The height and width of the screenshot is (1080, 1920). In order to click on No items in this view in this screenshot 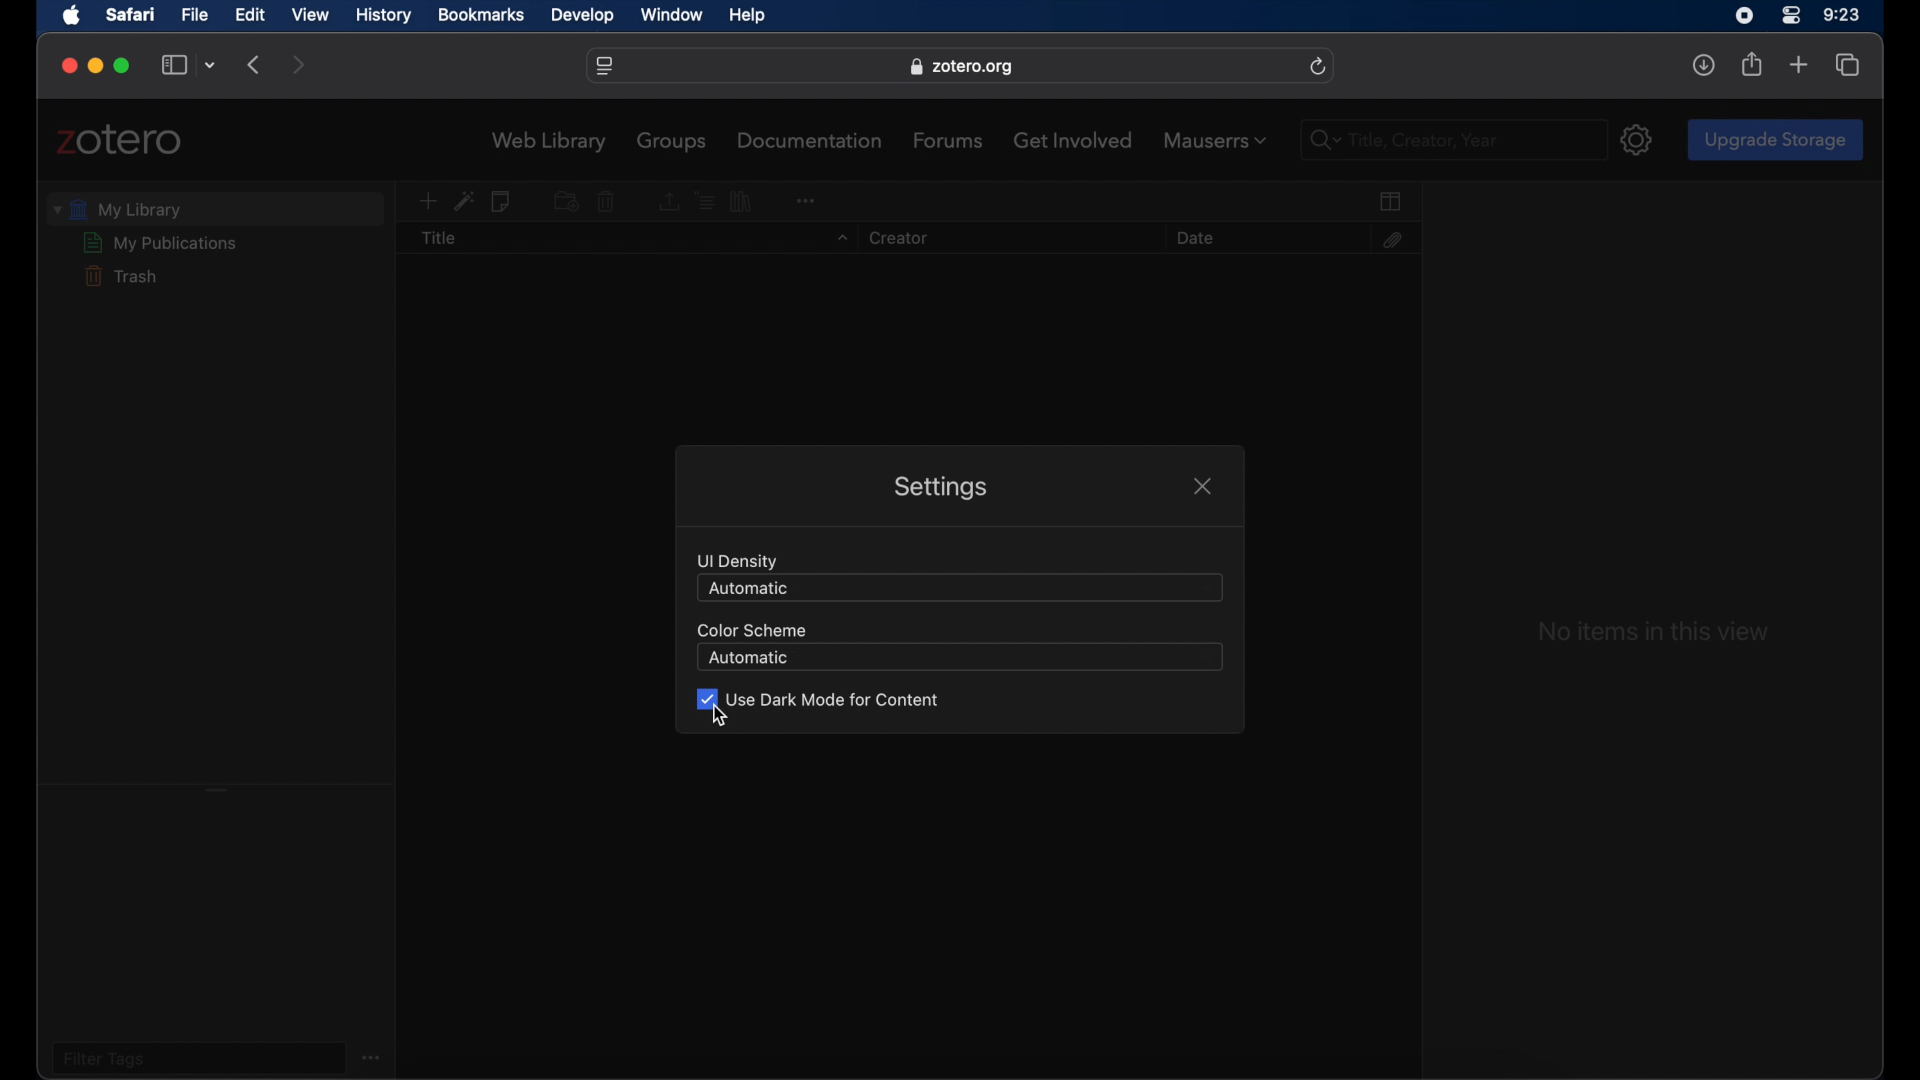, I will do `click(1652, 632)`.